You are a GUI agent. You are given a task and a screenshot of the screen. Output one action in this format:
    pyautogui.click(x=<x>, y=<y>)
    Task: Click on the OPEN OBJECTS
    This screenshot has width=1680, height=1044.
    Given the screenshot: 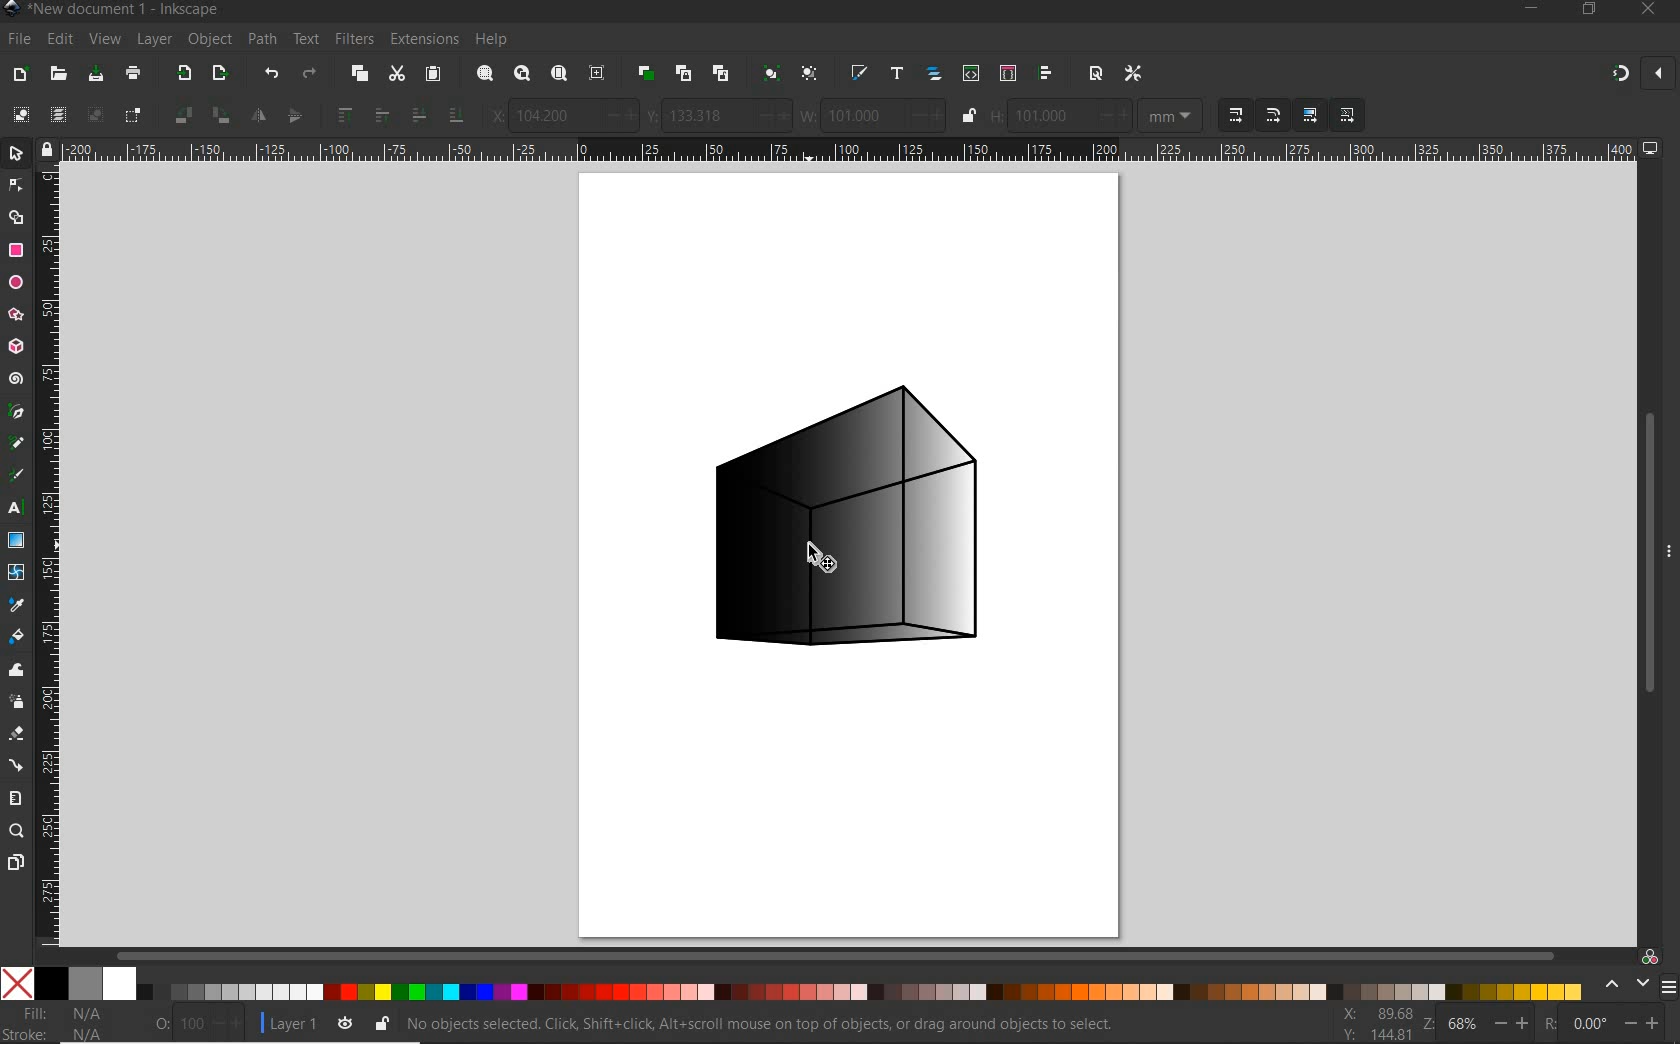 What is the action you would take?
    pyautogui.click(x=934, y=74)
    